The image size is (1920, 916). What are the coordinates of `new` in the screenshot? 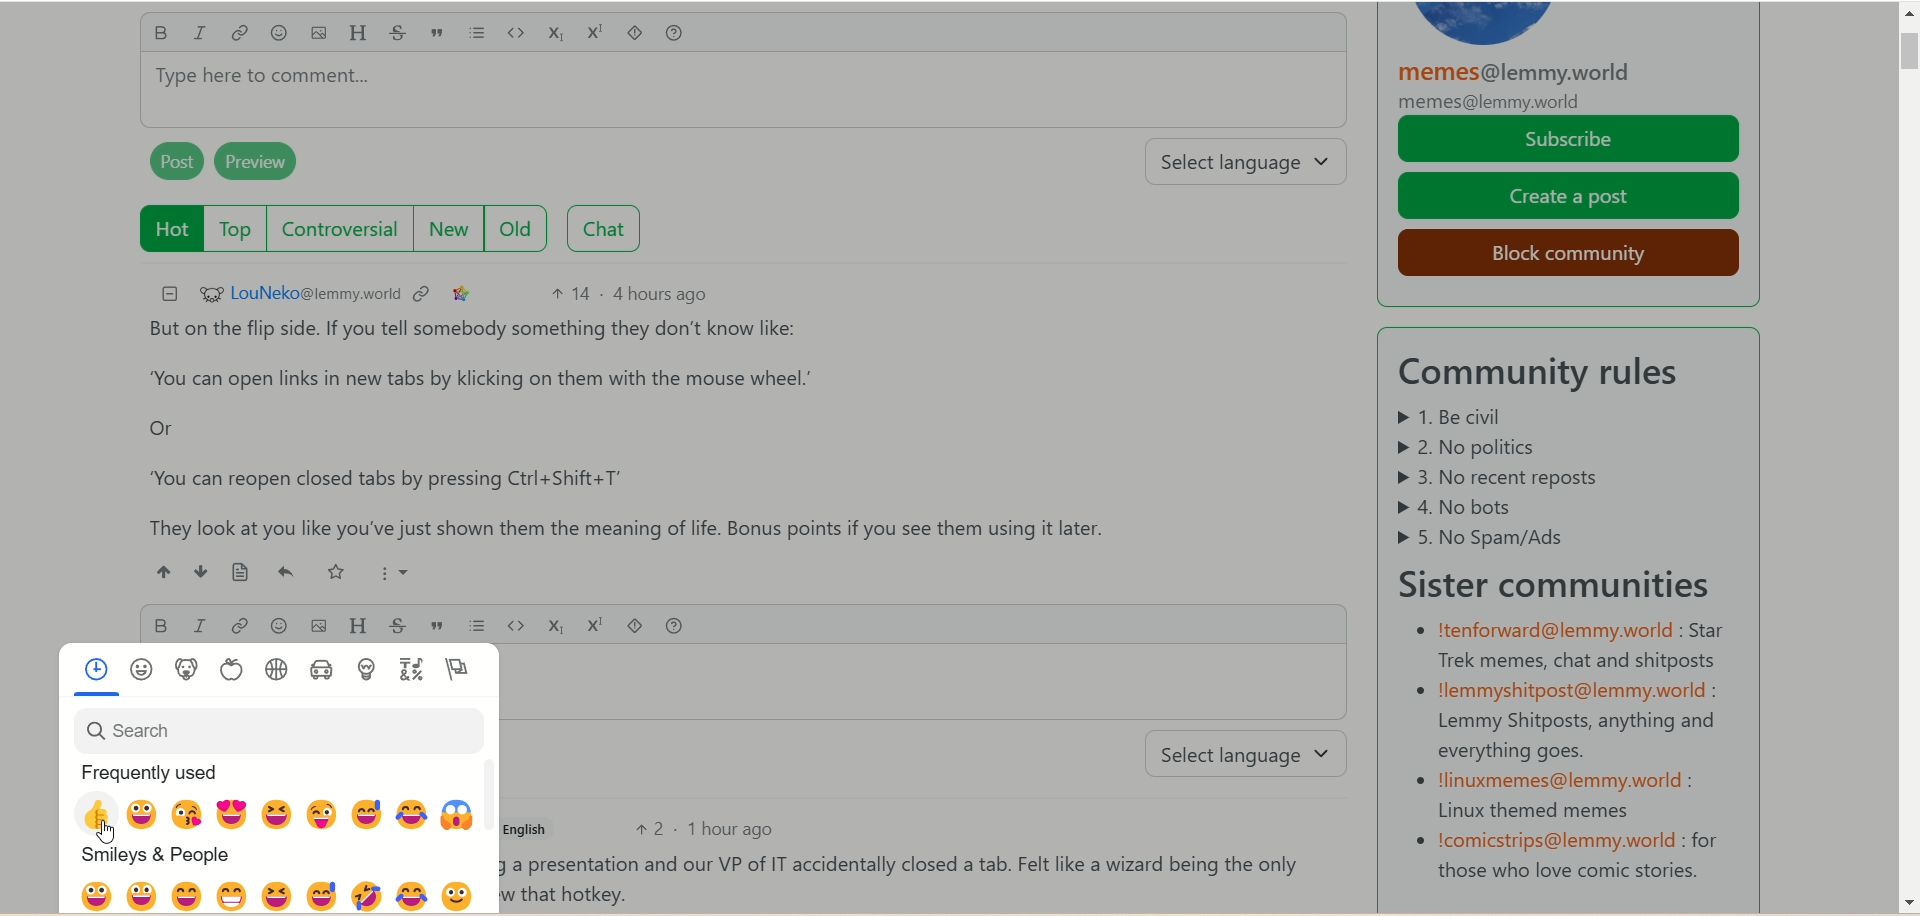 It's located at (452, 229).